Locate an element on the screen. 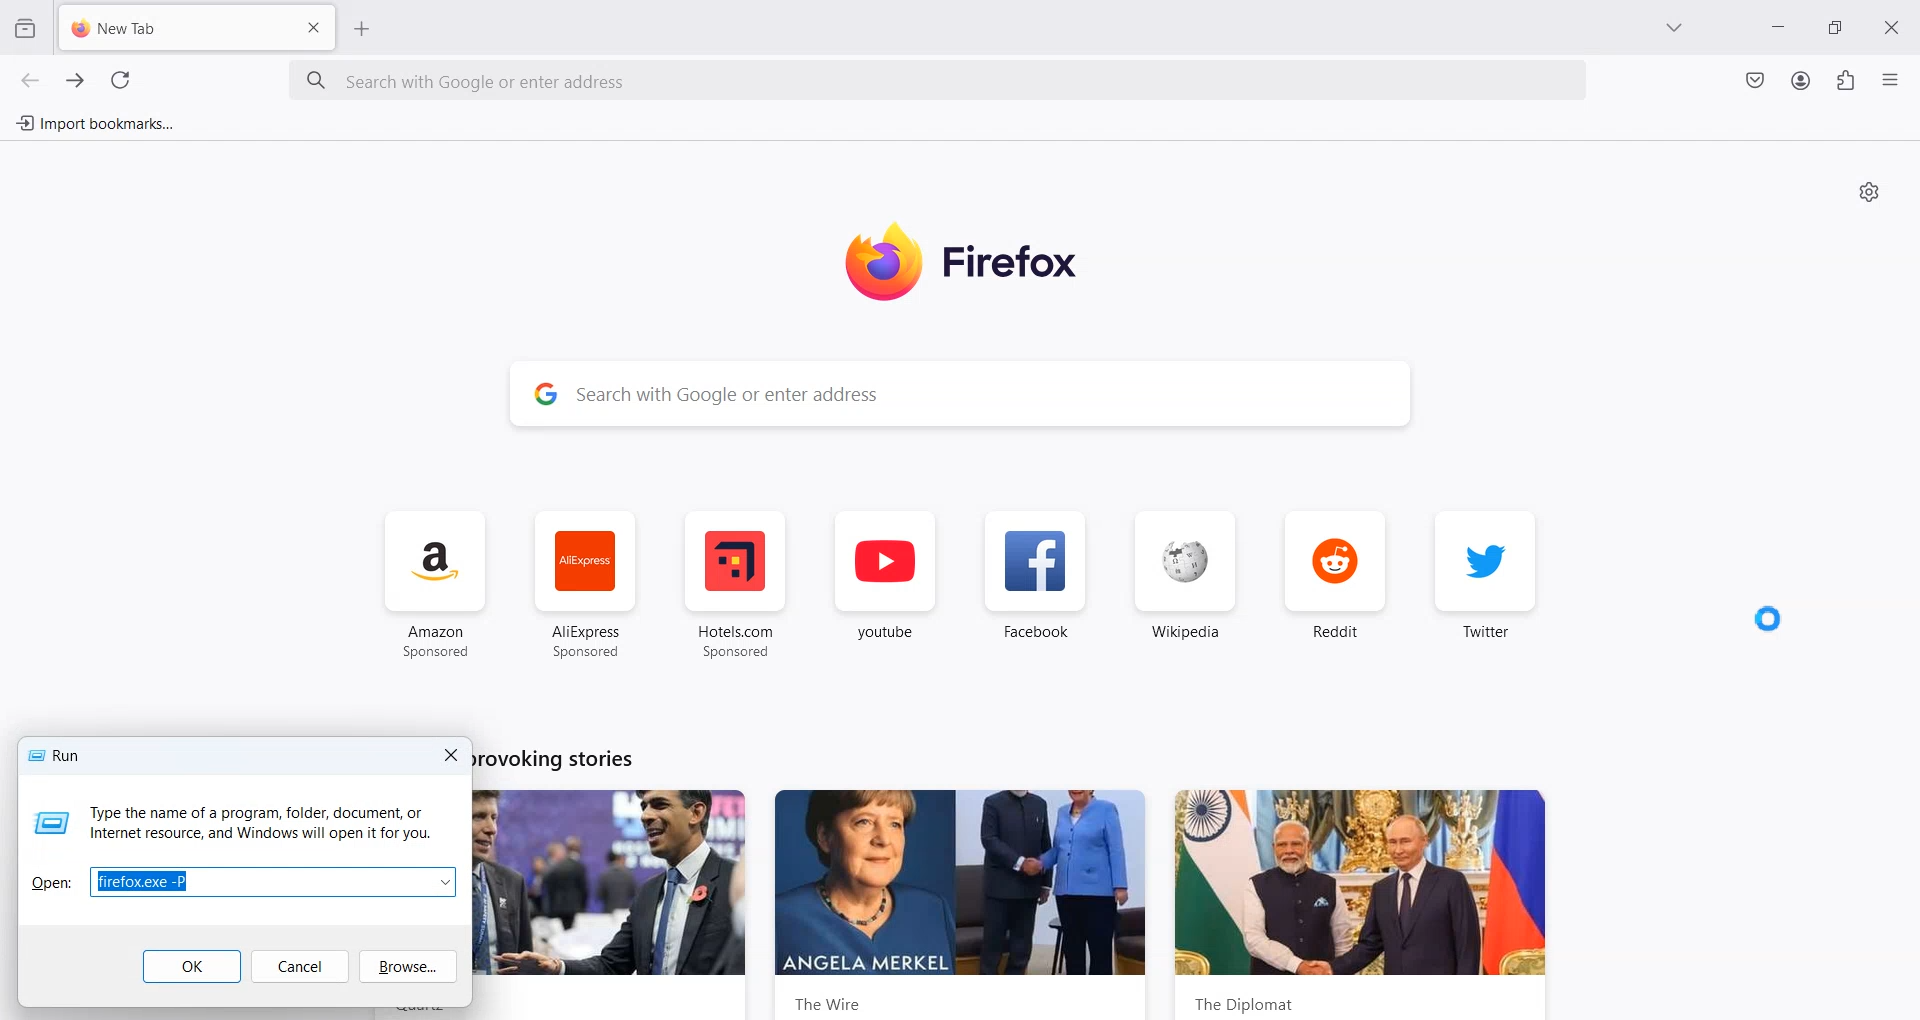 This screenshot has width=1920, height=1020. Go back one page is located at coordinates (30, 80).